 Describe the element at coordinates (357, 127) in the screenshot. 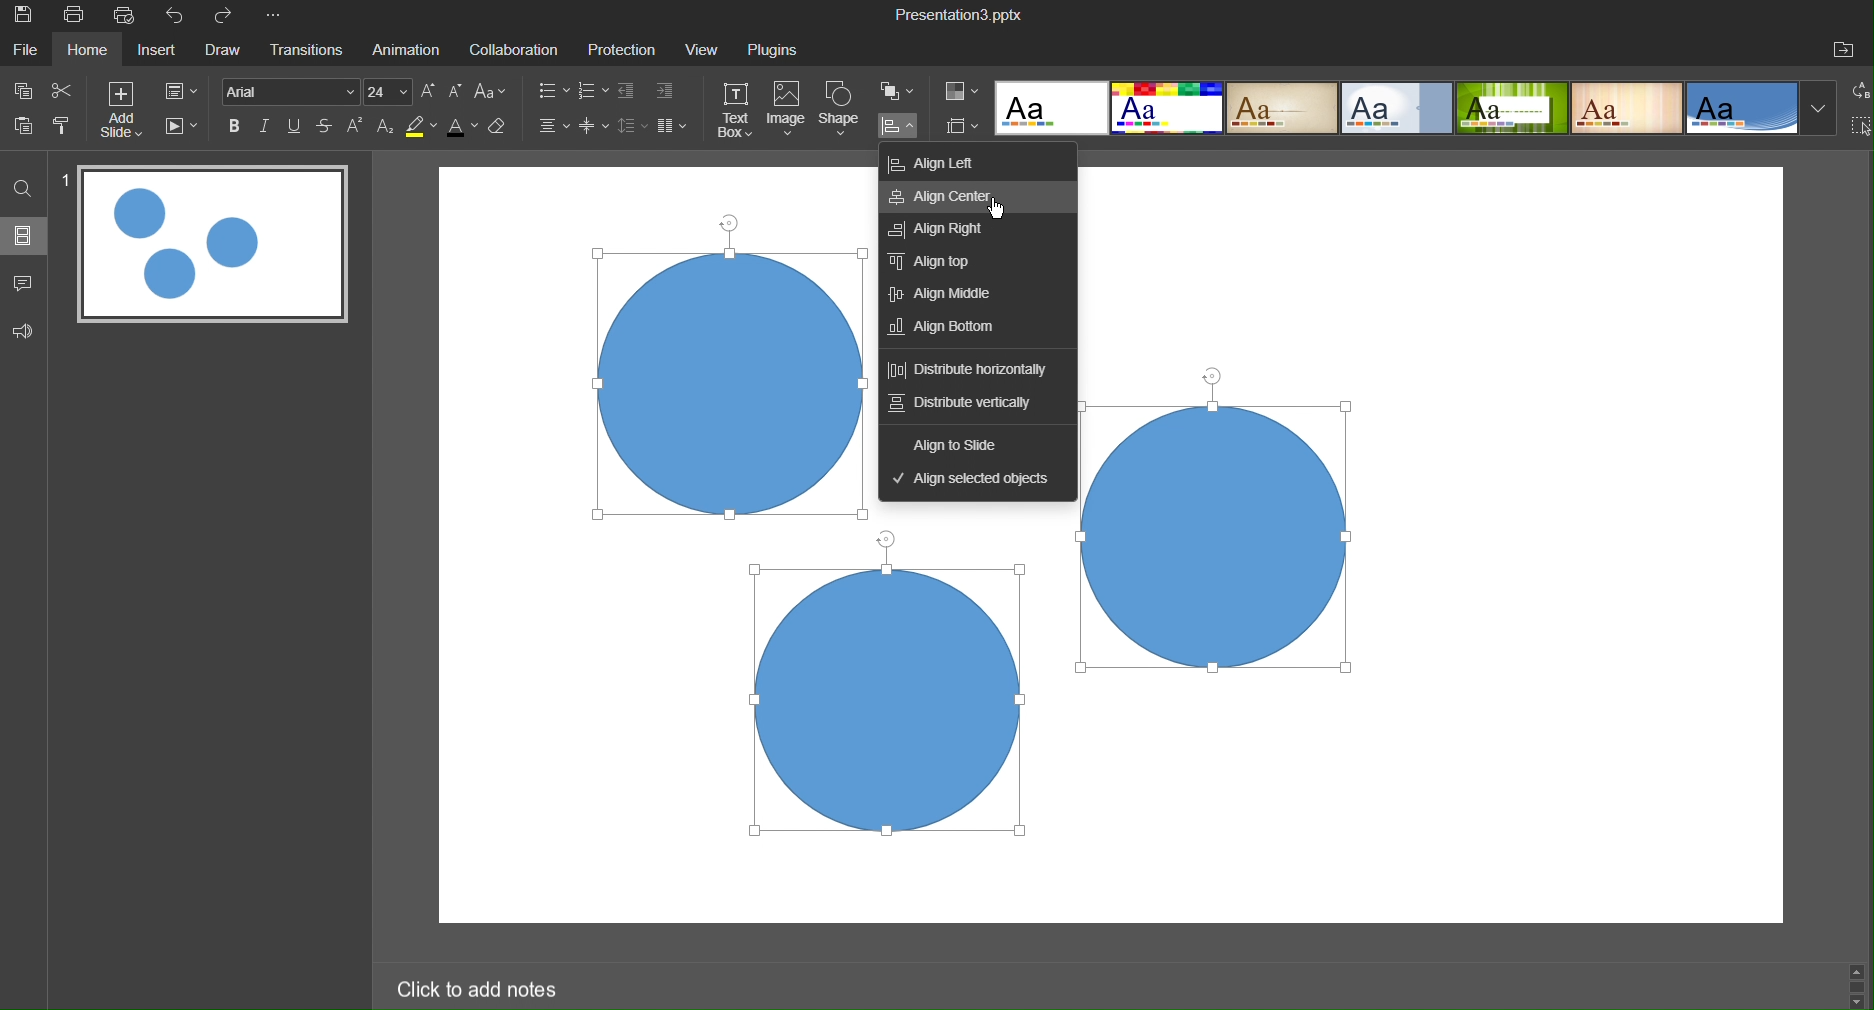

I see `Superscript` at that location.